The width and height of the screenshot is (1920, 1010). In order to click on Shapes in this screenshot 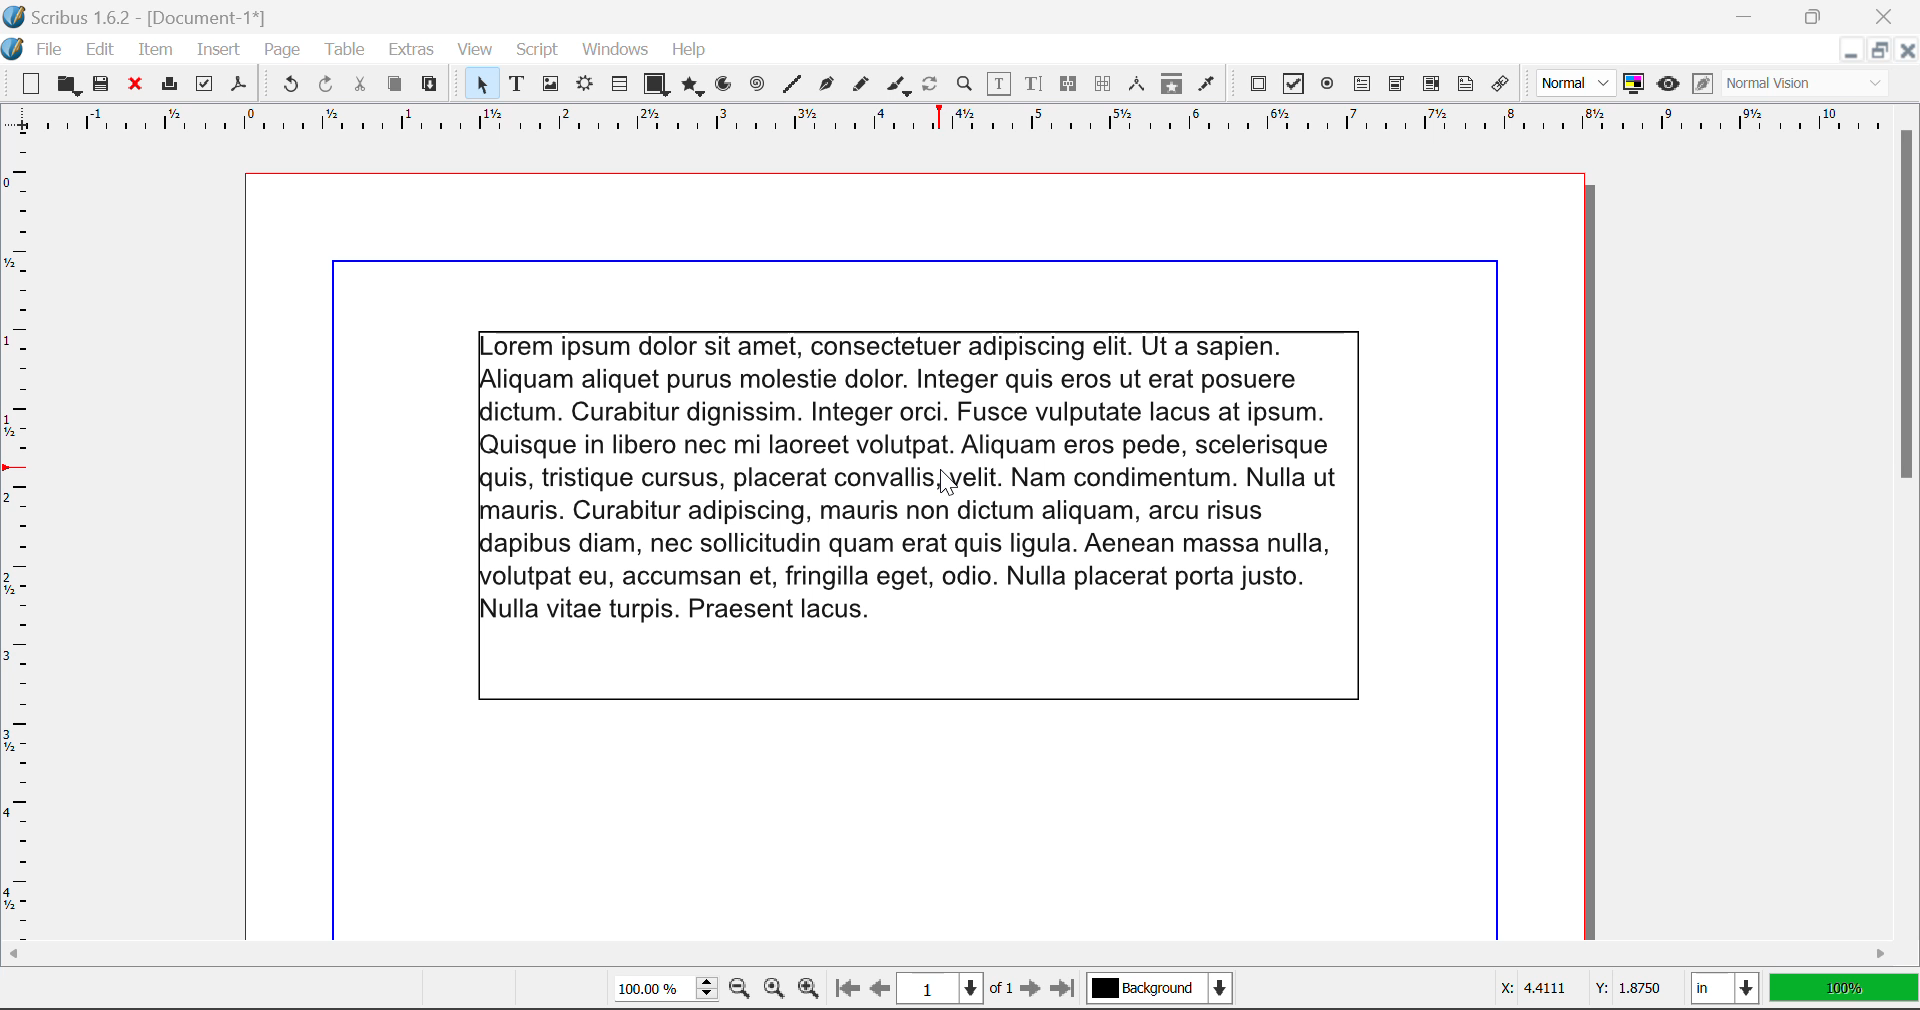, I will do `click(656, 86)`.